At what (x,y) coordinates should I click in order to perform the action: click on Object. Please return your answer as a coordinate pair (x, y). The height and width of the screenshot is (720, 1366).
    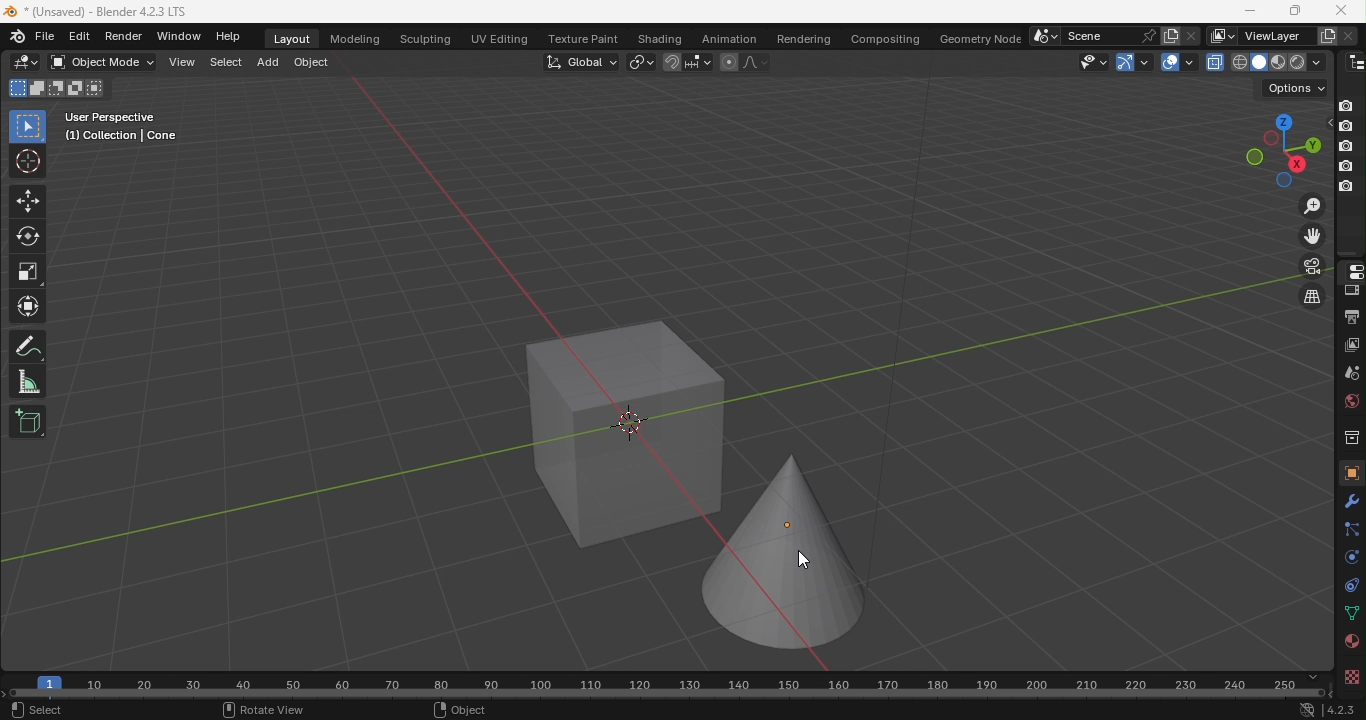
    Looking at the image, I should click on (310, 65).